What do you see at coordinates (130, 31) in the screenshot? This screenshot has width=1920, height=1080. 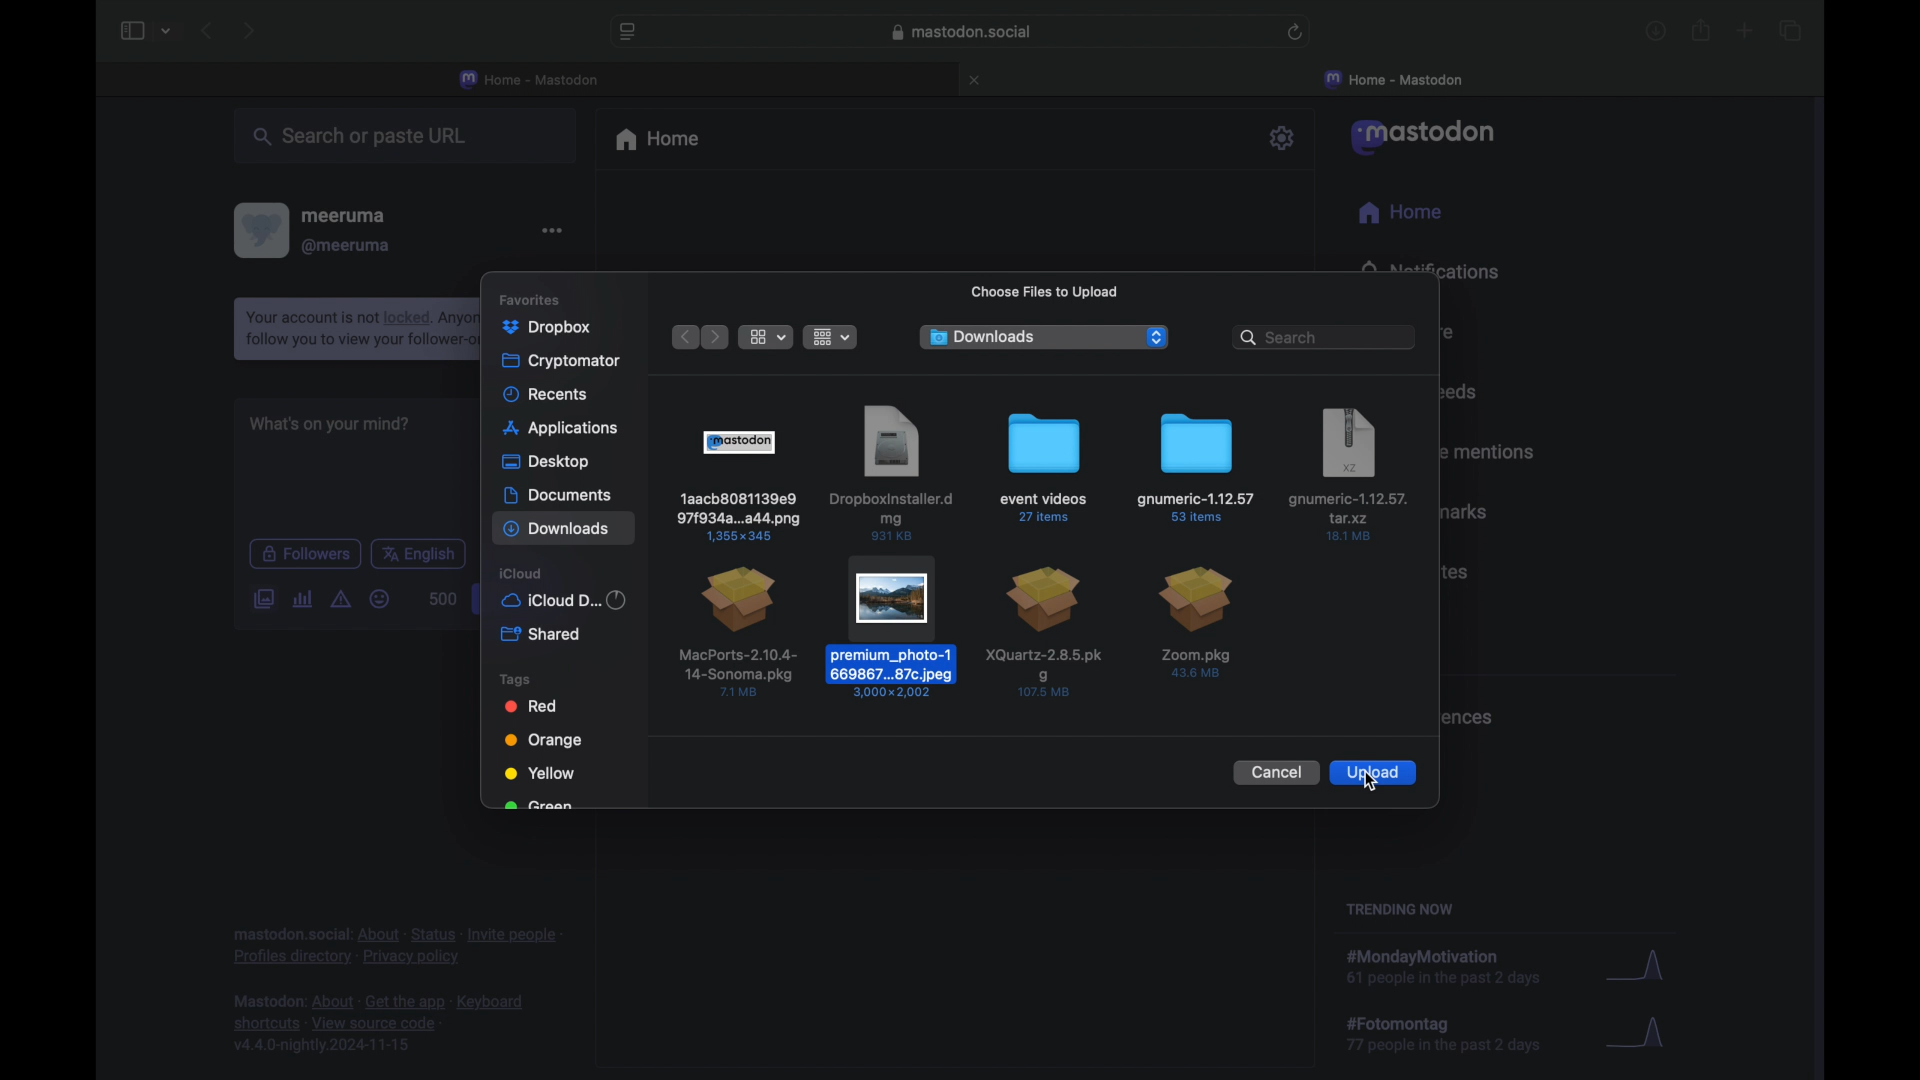 I see `sidebar` at bounding box center [130, 31].